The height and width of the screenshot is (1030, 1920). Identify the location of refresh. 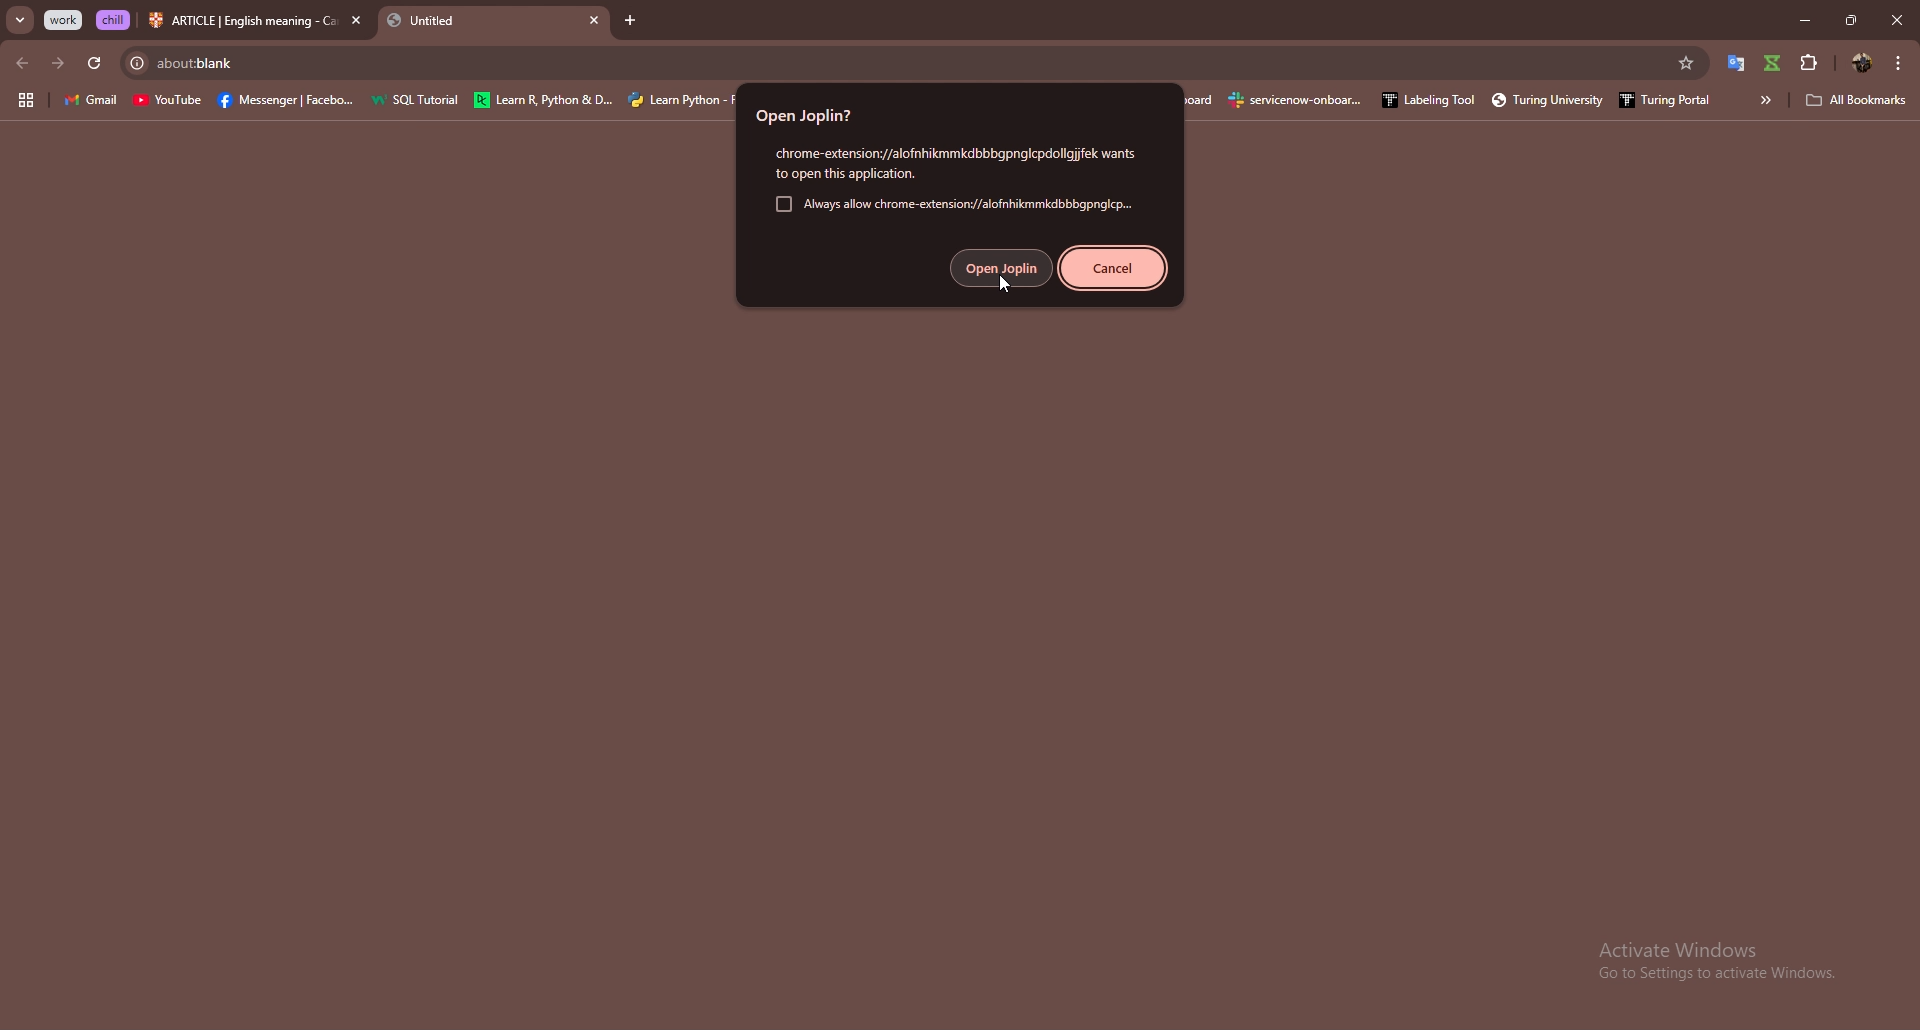
(93, 64).